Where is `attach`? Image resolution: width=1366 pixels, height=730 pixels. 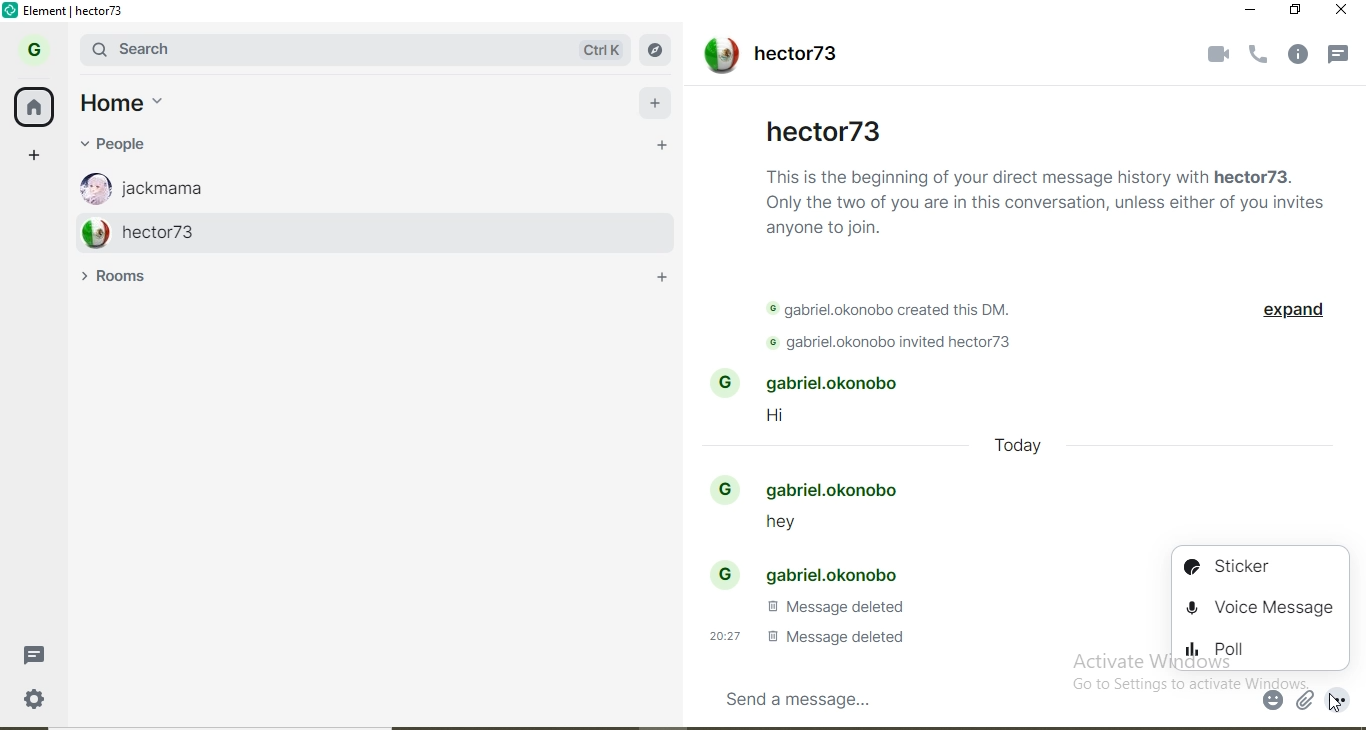
attach is located at coordinates (1304, 701).